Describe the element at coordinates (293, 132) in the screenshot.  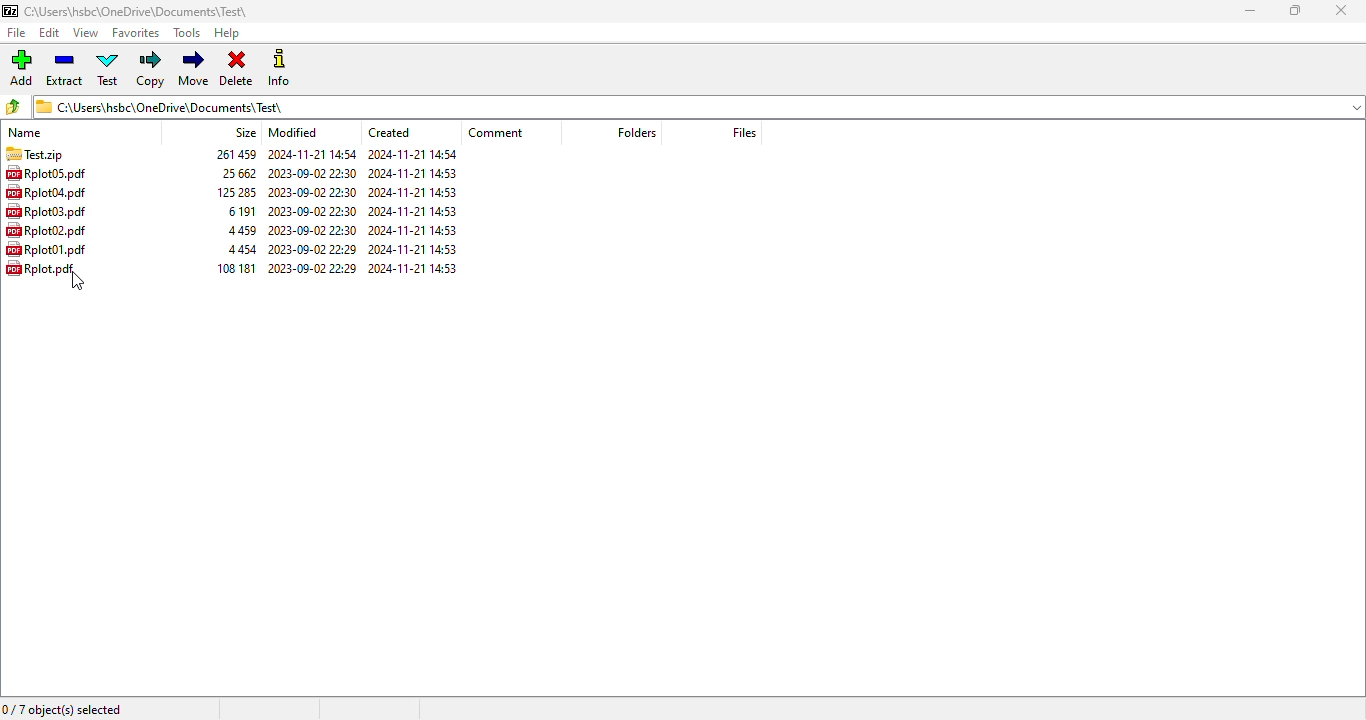
I see `modified` at that location.